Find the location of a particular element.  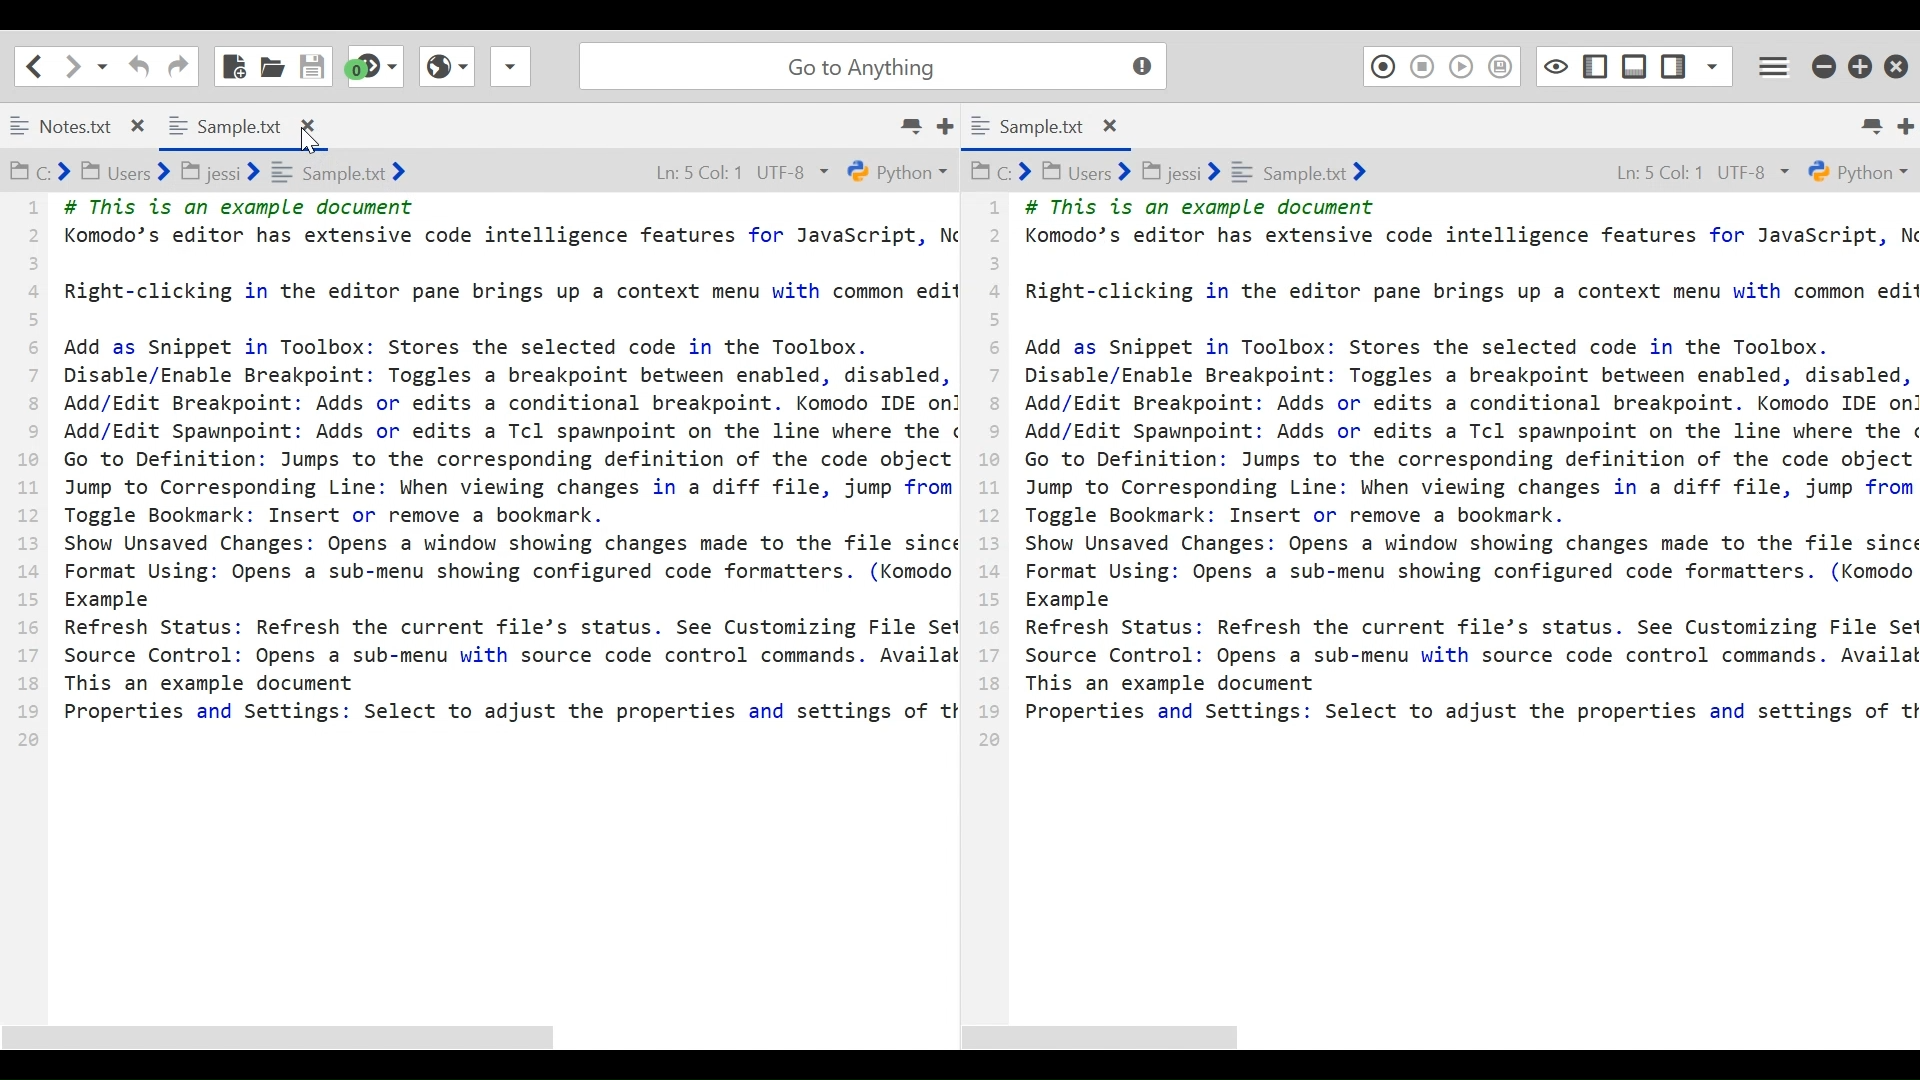

View Browser is located at coordinates (445, 66).